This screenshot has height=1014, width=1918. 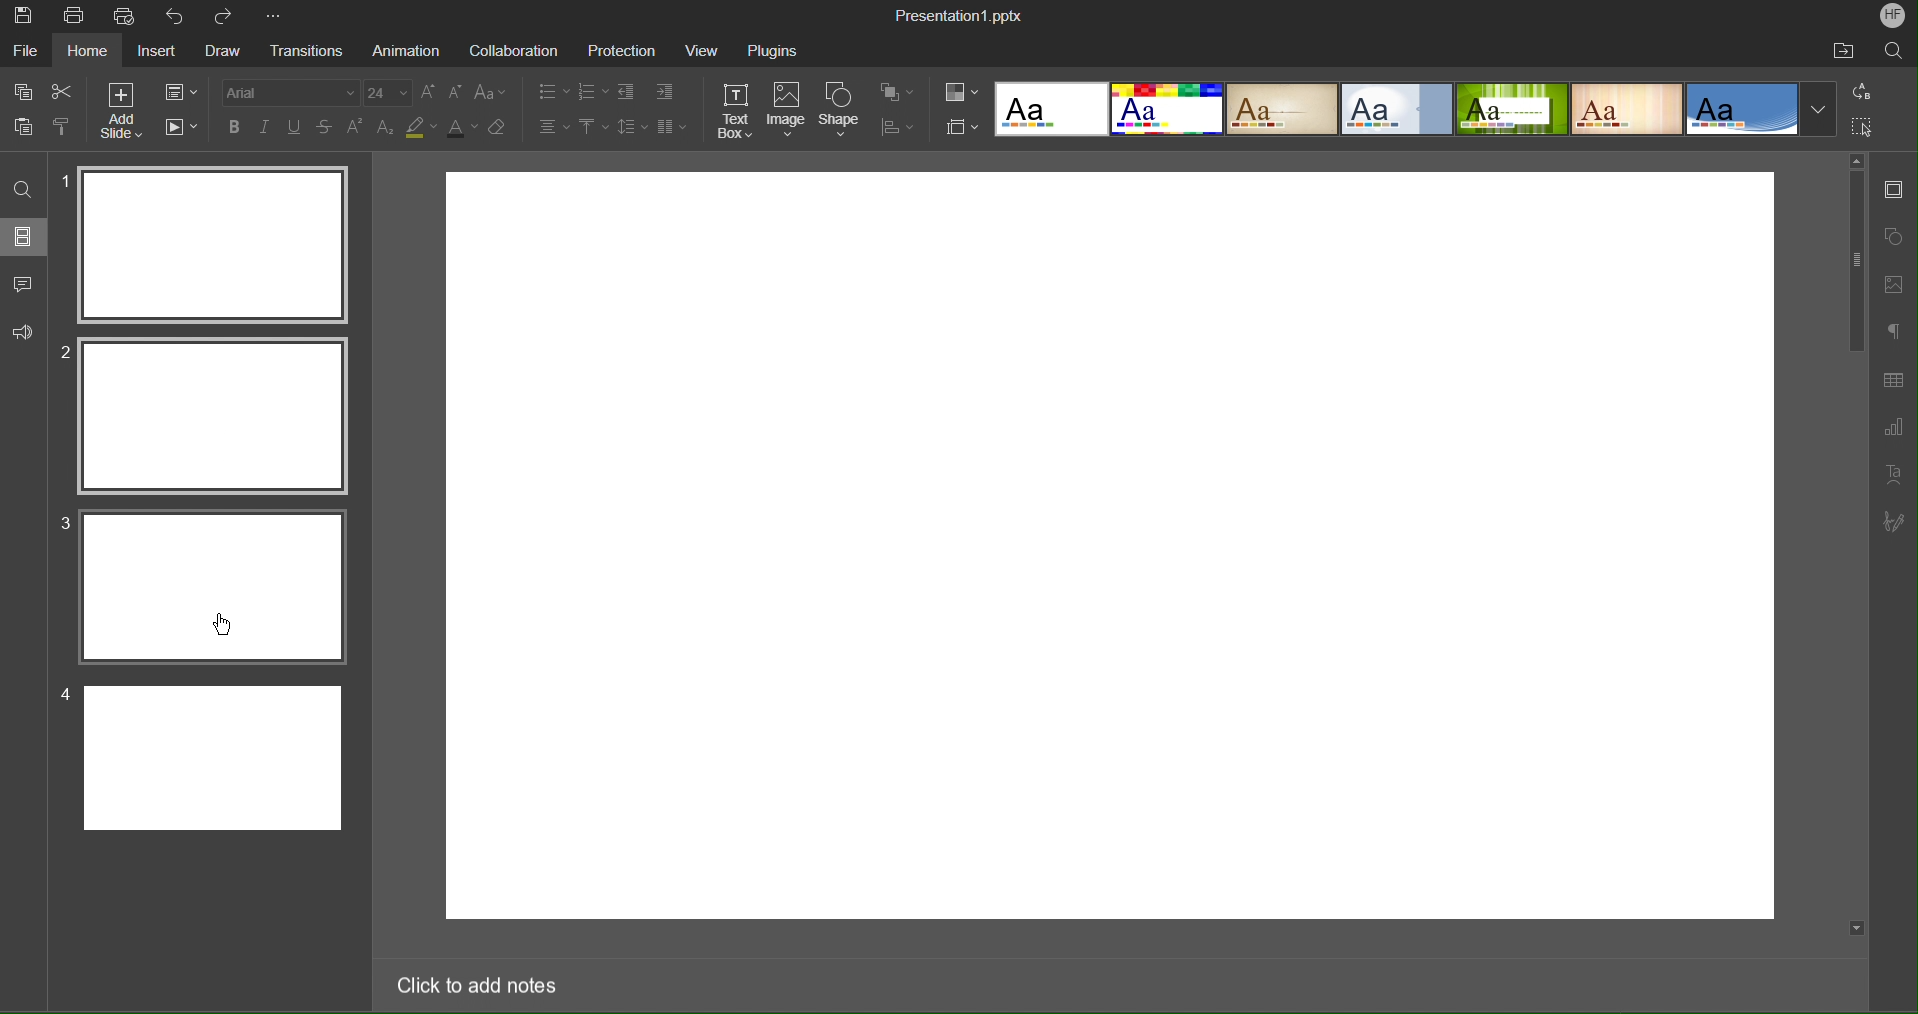 I want to click on Draw, so click(x=222, y=52).